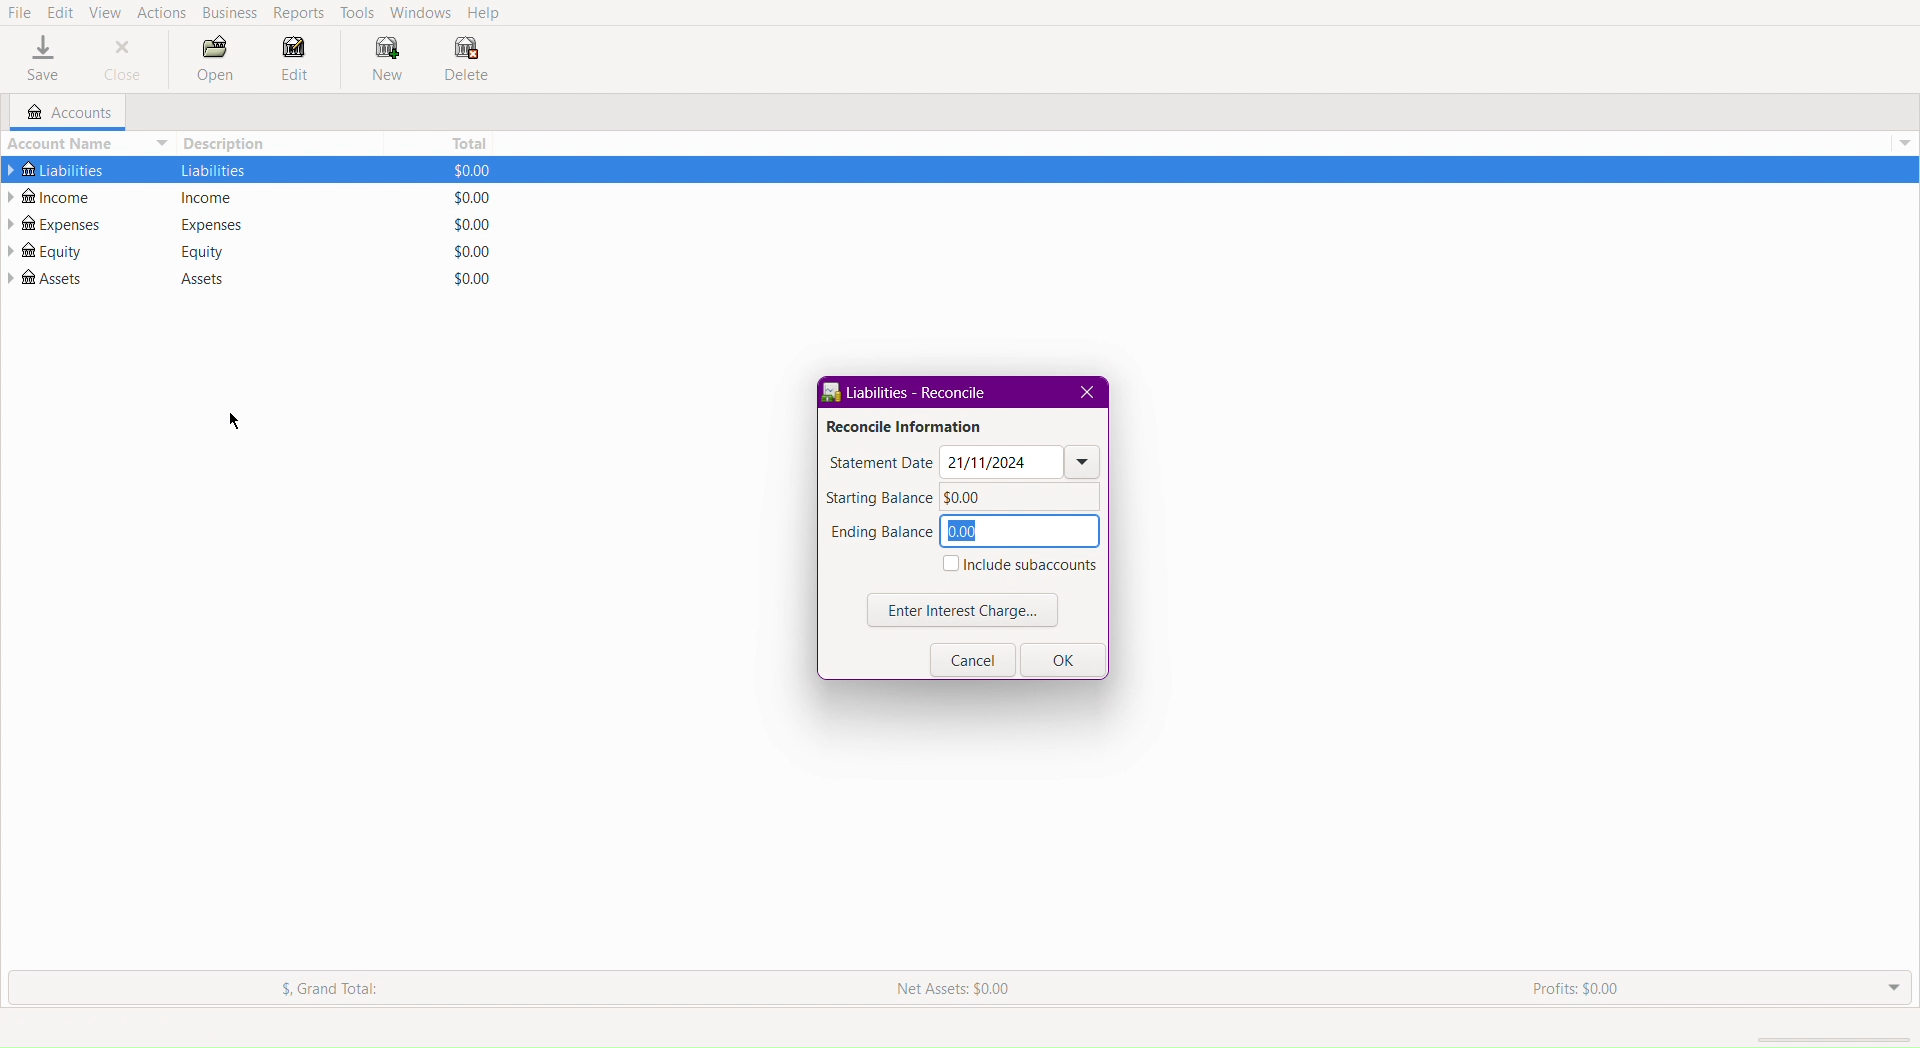  What do you see at coordinates (472, 252) in the screenshot?
I see `Total` at bounding box center [472, 252].